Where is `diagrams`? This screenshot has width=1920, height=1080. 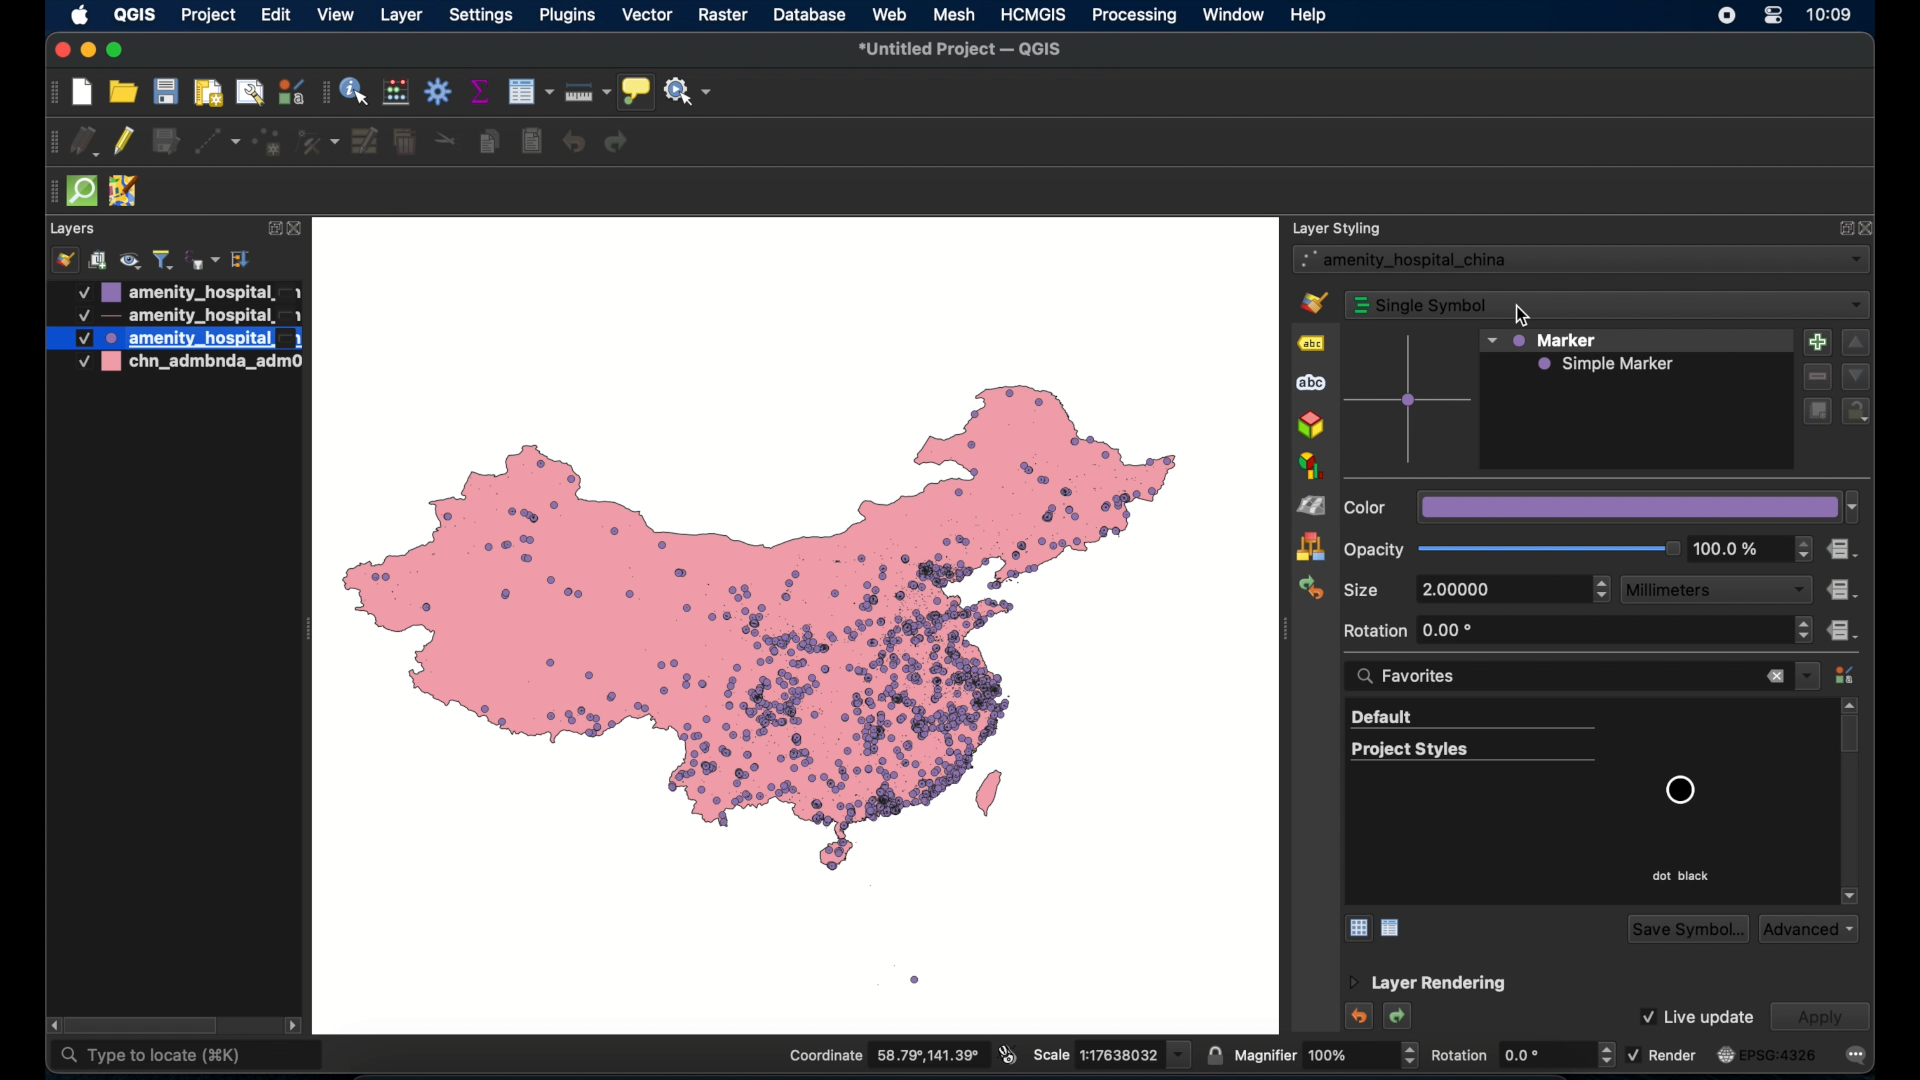 diagrams is located at coordinates (1311, 466).